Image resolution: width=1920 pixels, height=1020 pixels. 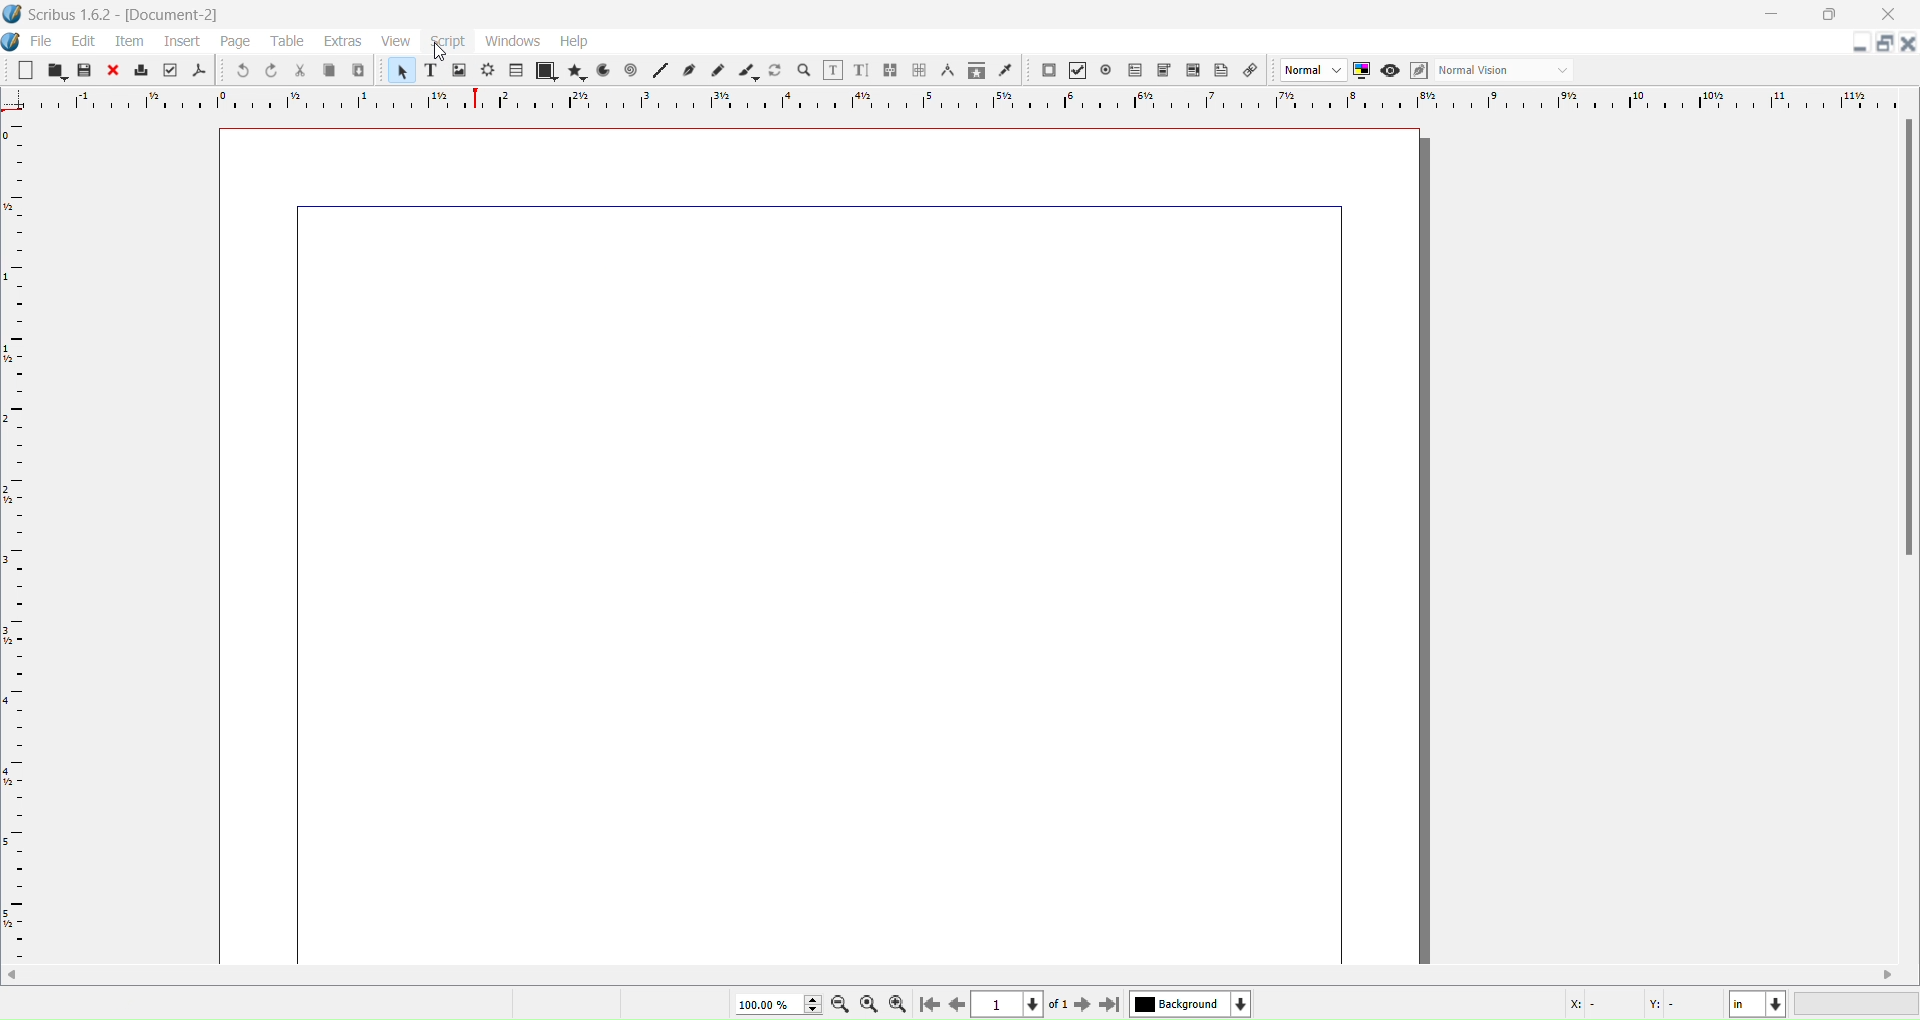 I want to click on Help, so click(x=576, y=41).